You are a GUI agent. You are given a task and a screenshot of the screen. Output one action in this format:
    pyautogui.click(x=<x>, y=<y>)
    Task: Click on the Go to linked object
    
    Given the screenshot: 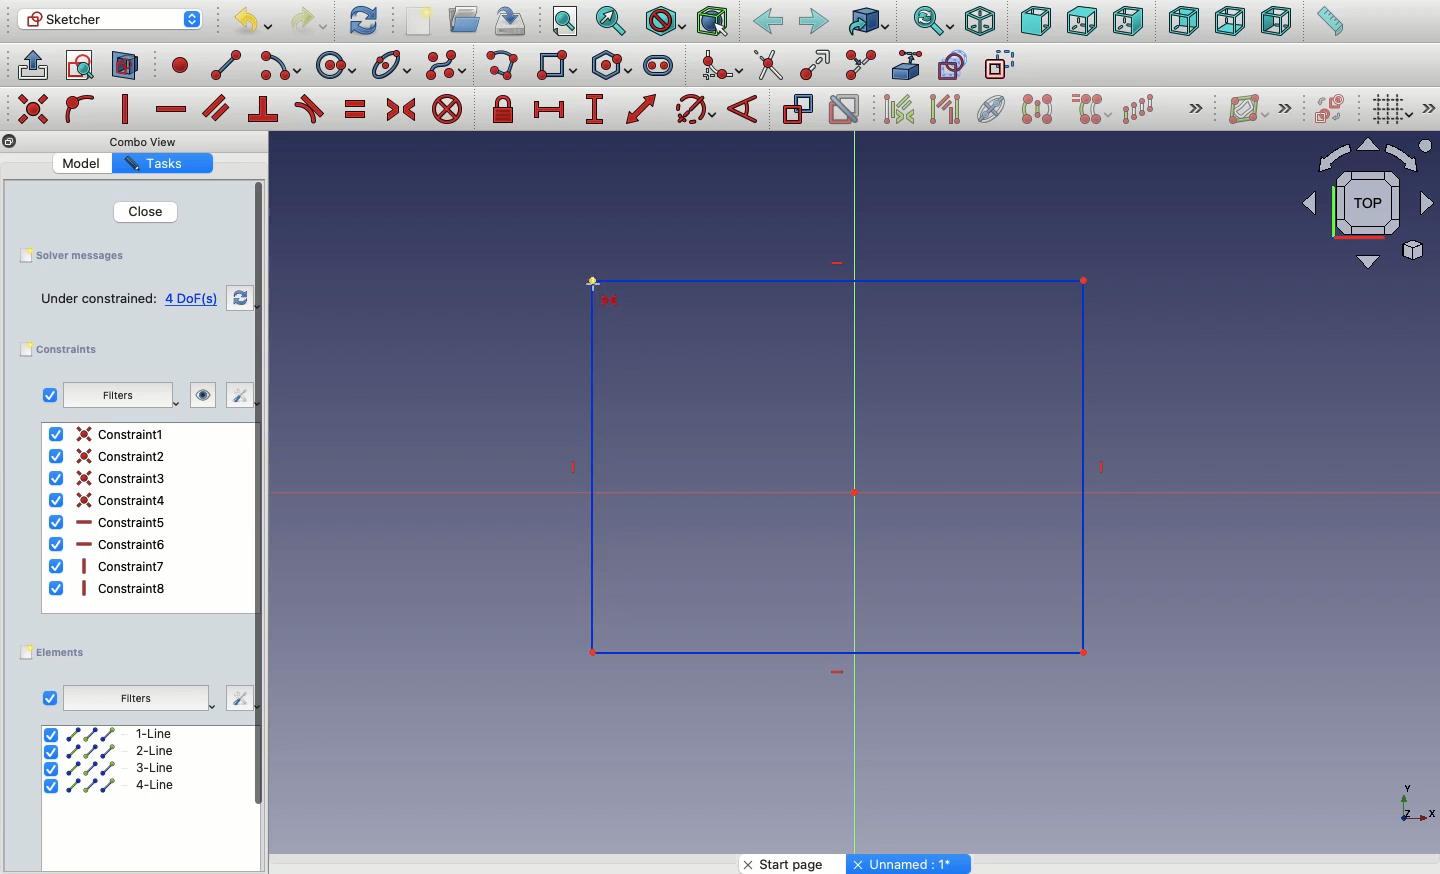 What is the action you would take?
    pyautogui.click(x=869, y=23)
    